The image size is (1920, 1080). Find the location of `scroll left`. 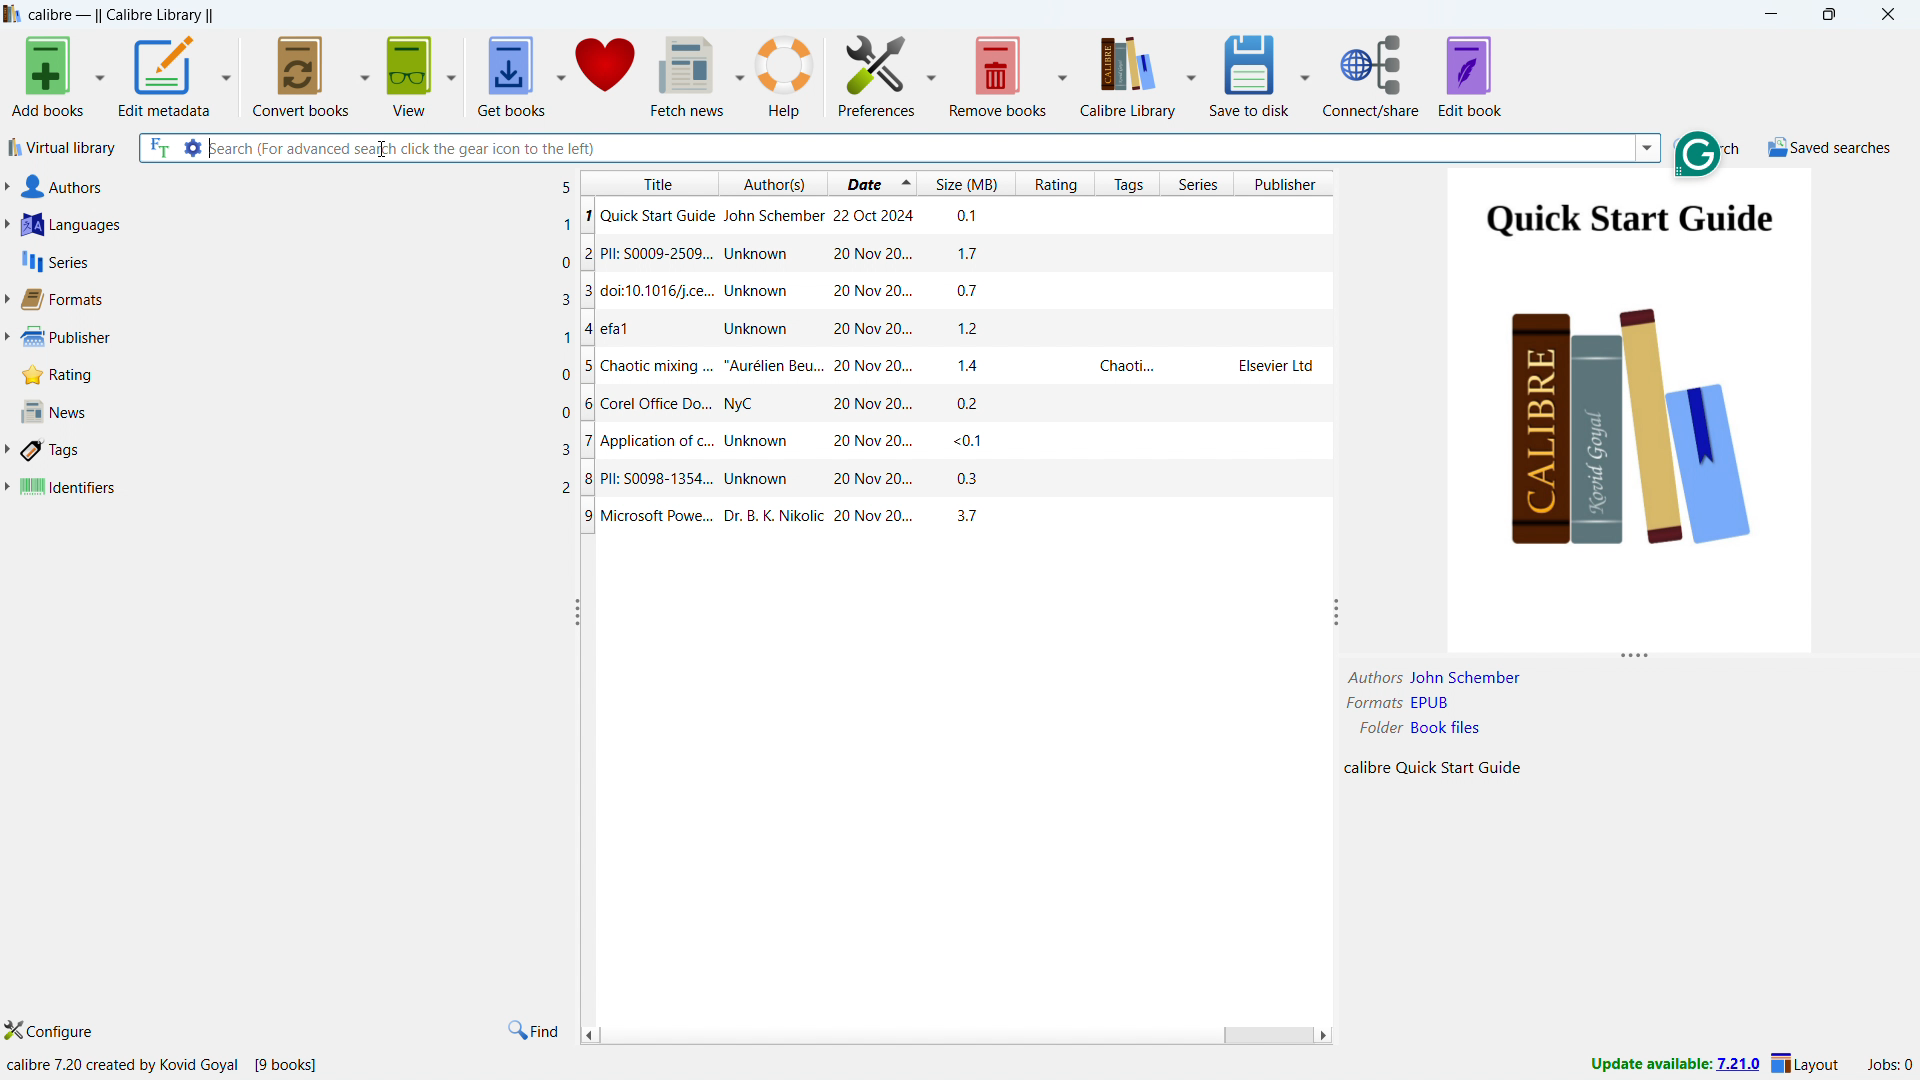

scroll left is located at coordinates (590, 1036).